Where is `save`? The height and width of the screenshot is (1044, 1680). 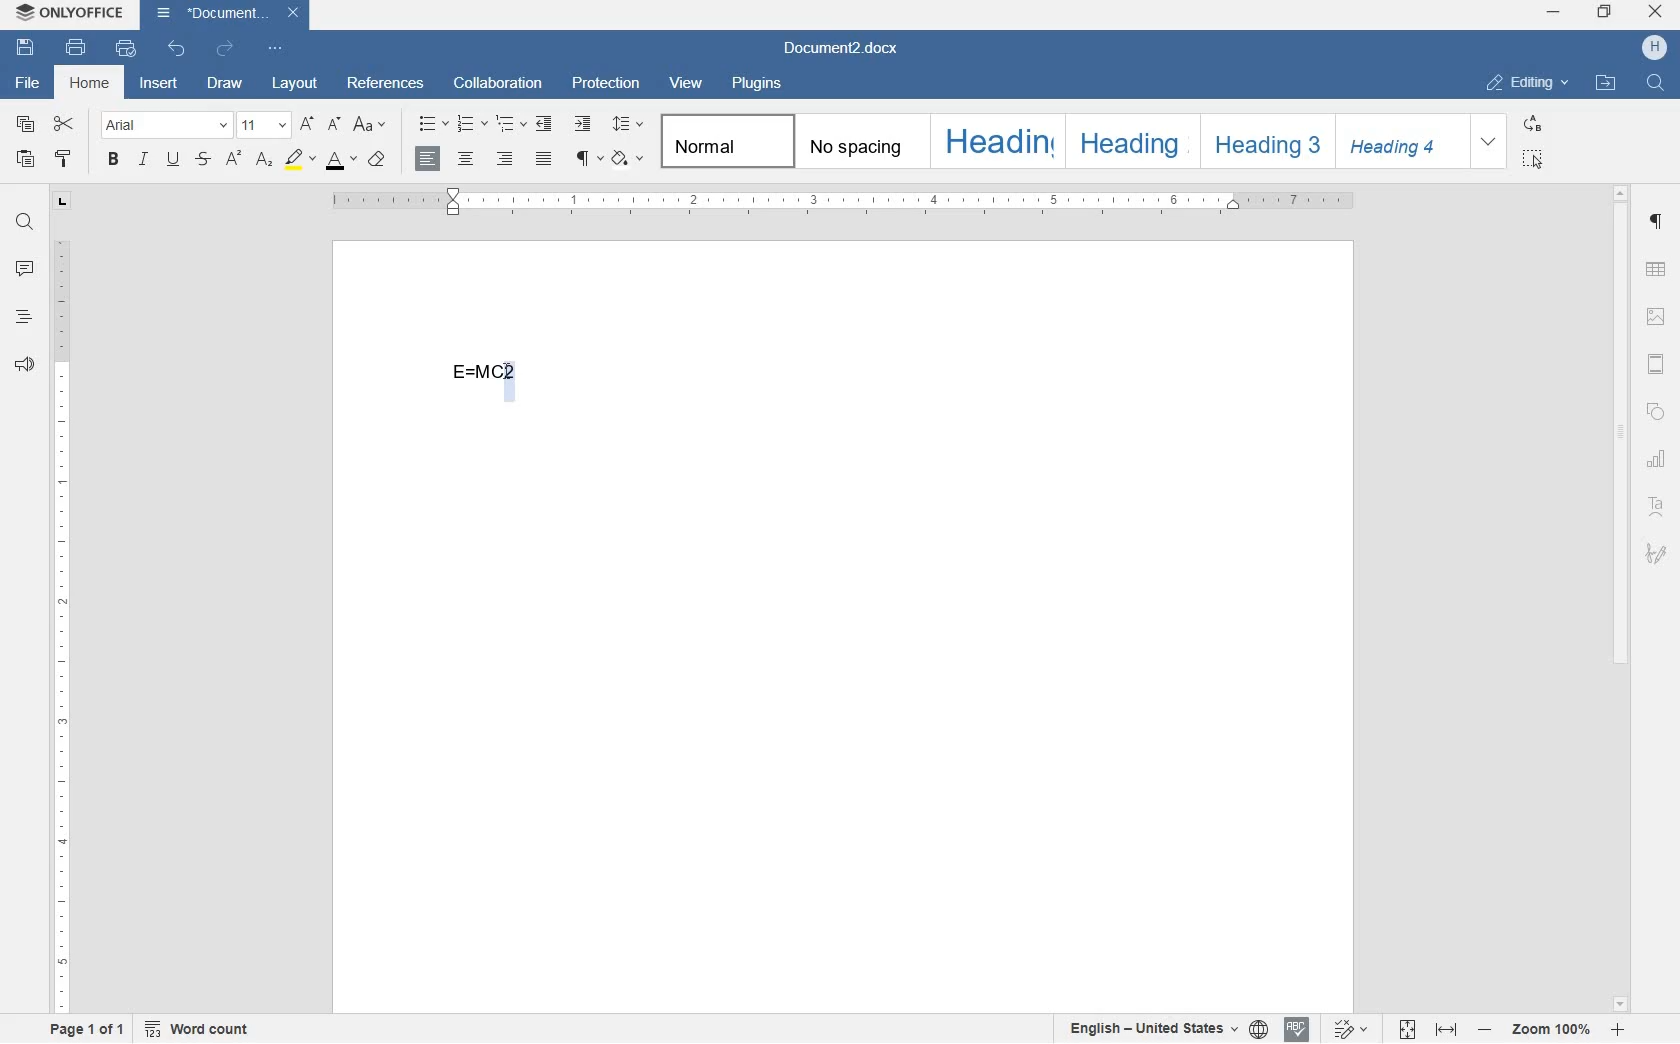
save is located at coordinates (25, 48).